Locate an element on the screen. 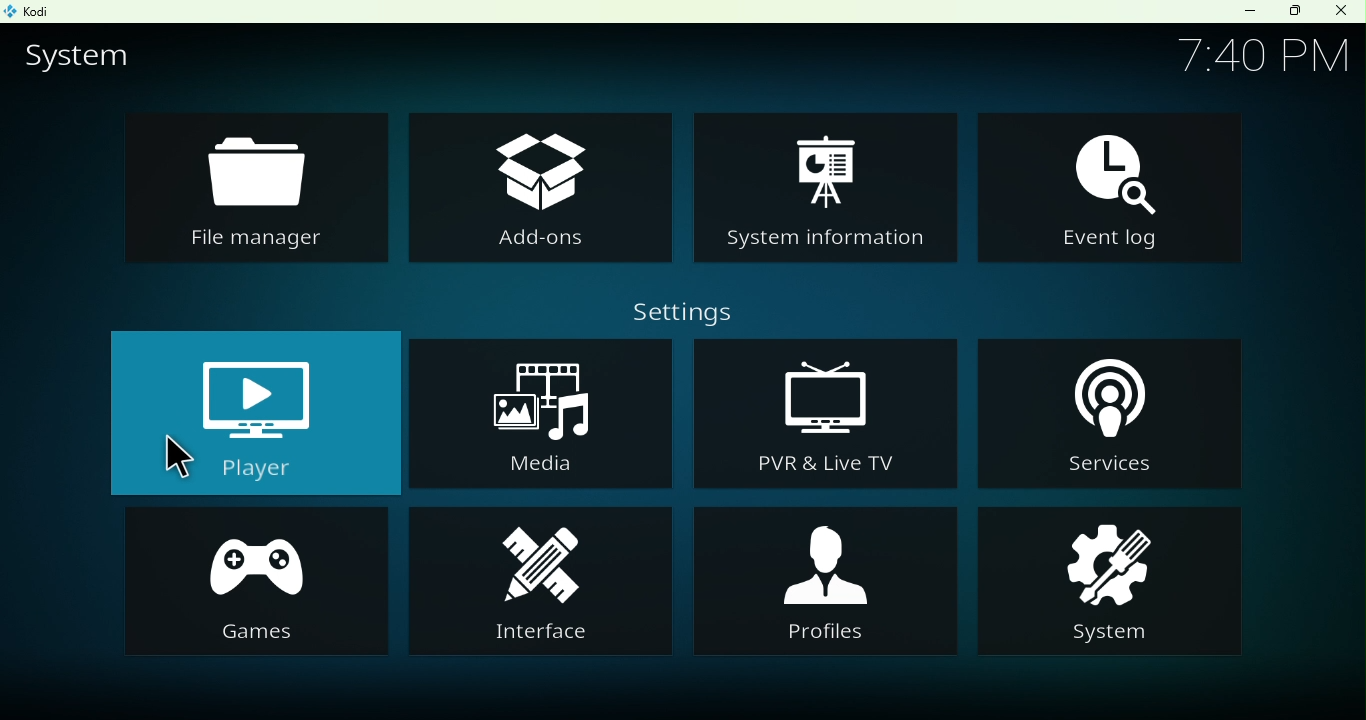 This screenshot has height=720, width=1366. File manager is located at coordinates (255, 189).